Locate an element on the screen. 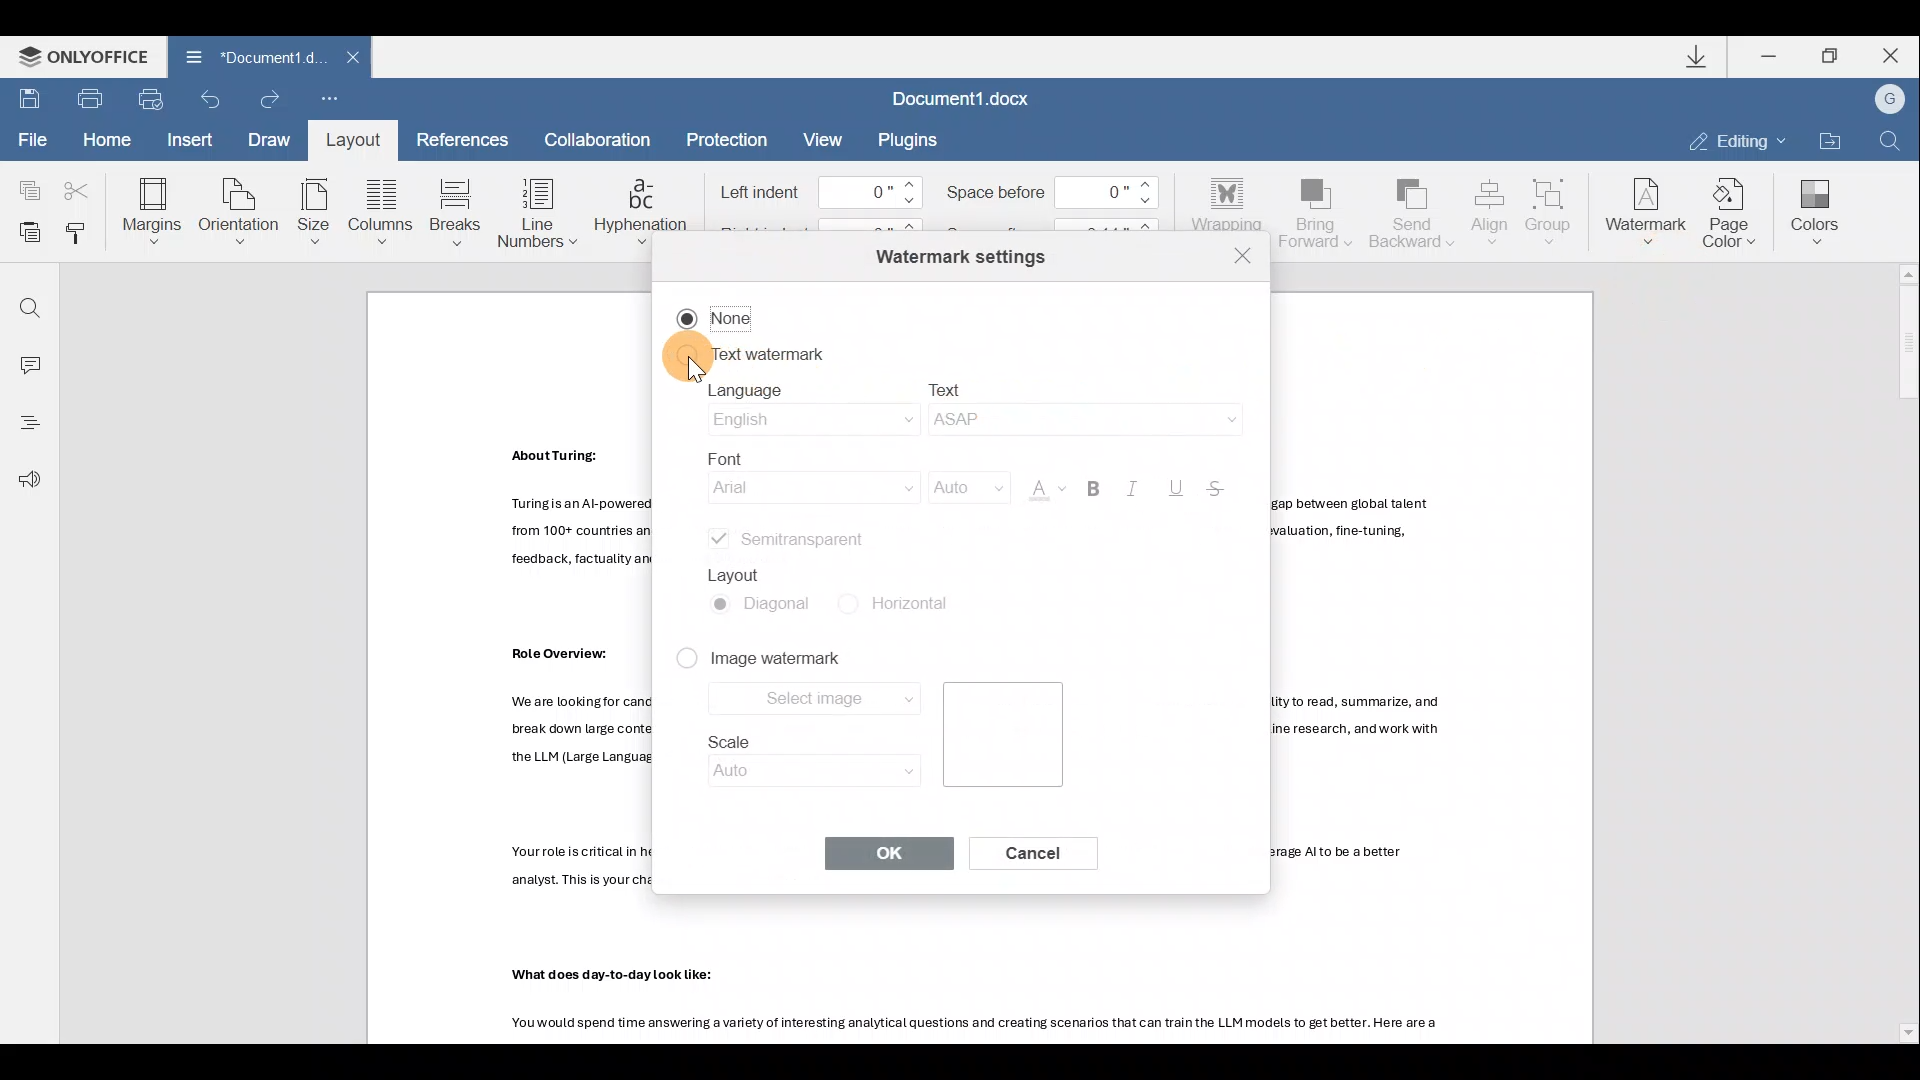 This screenshot has height=1080, width=1920. Orientation is located at coordinates (241, 209).